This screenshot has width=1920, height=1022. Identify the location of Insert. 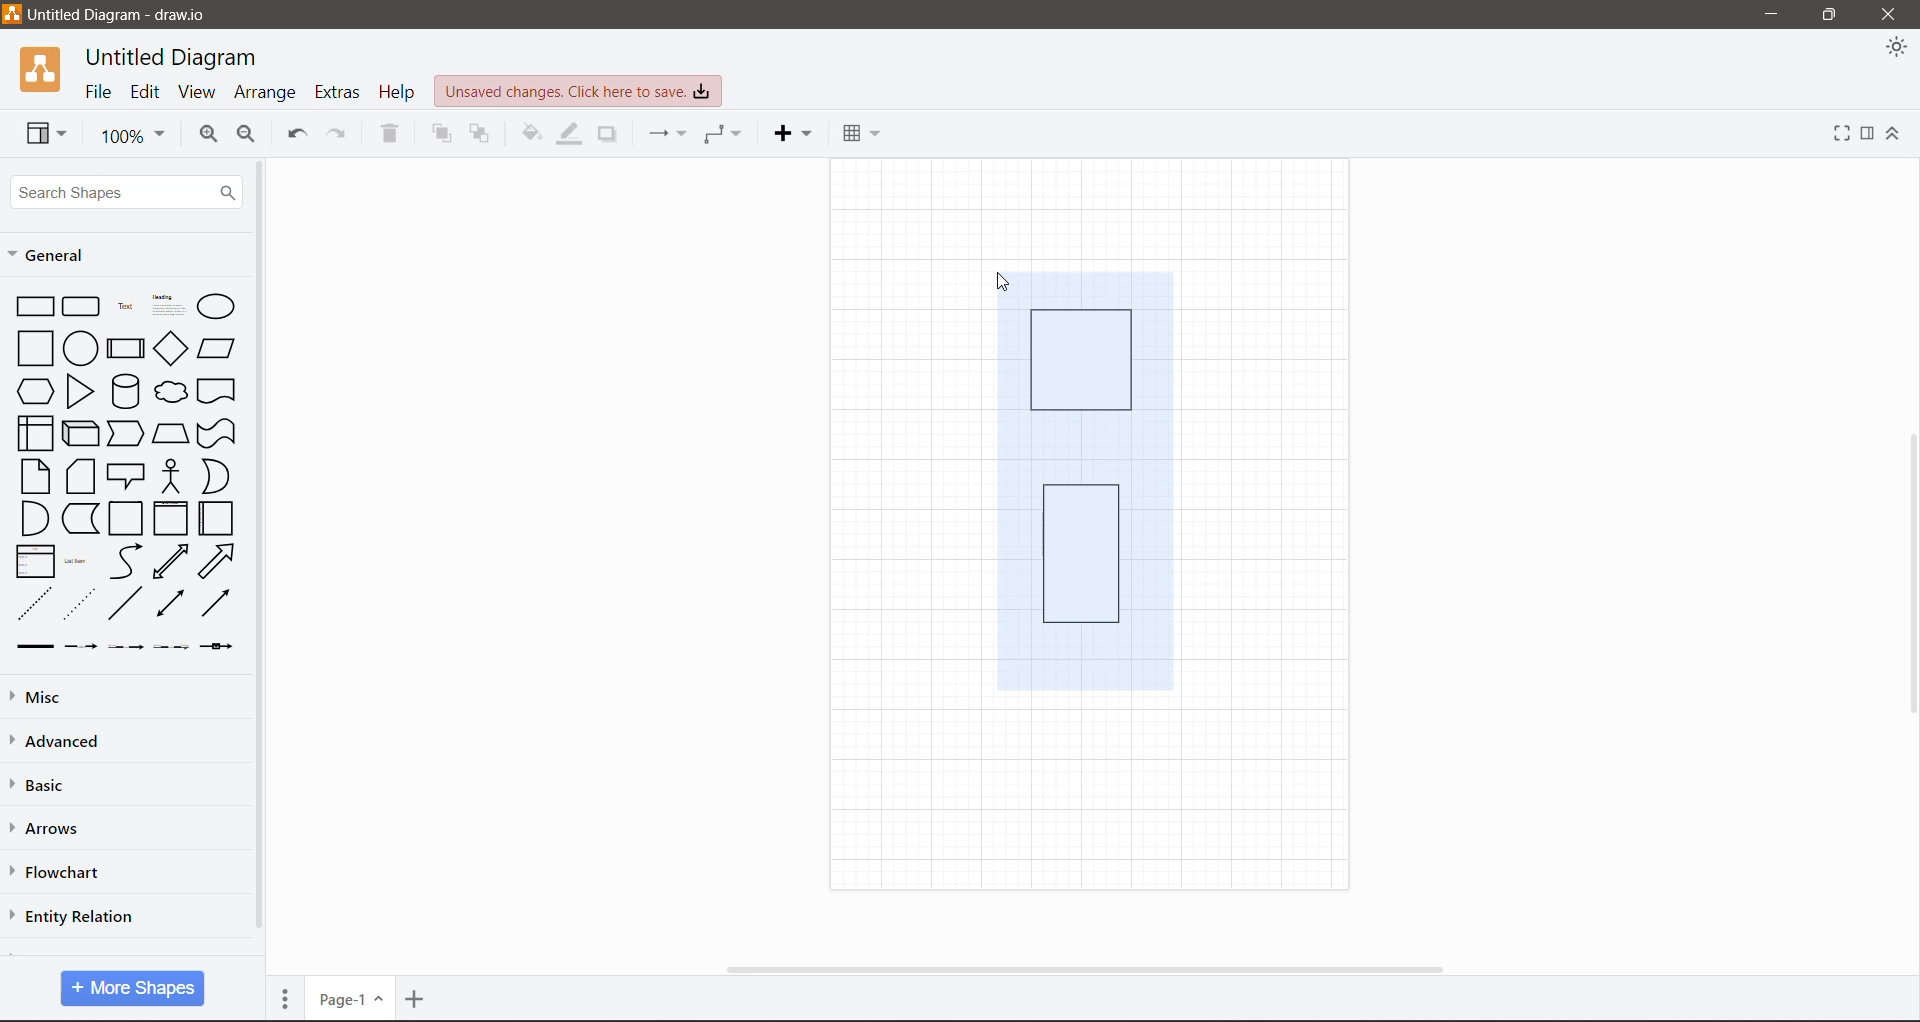
(792, 134).